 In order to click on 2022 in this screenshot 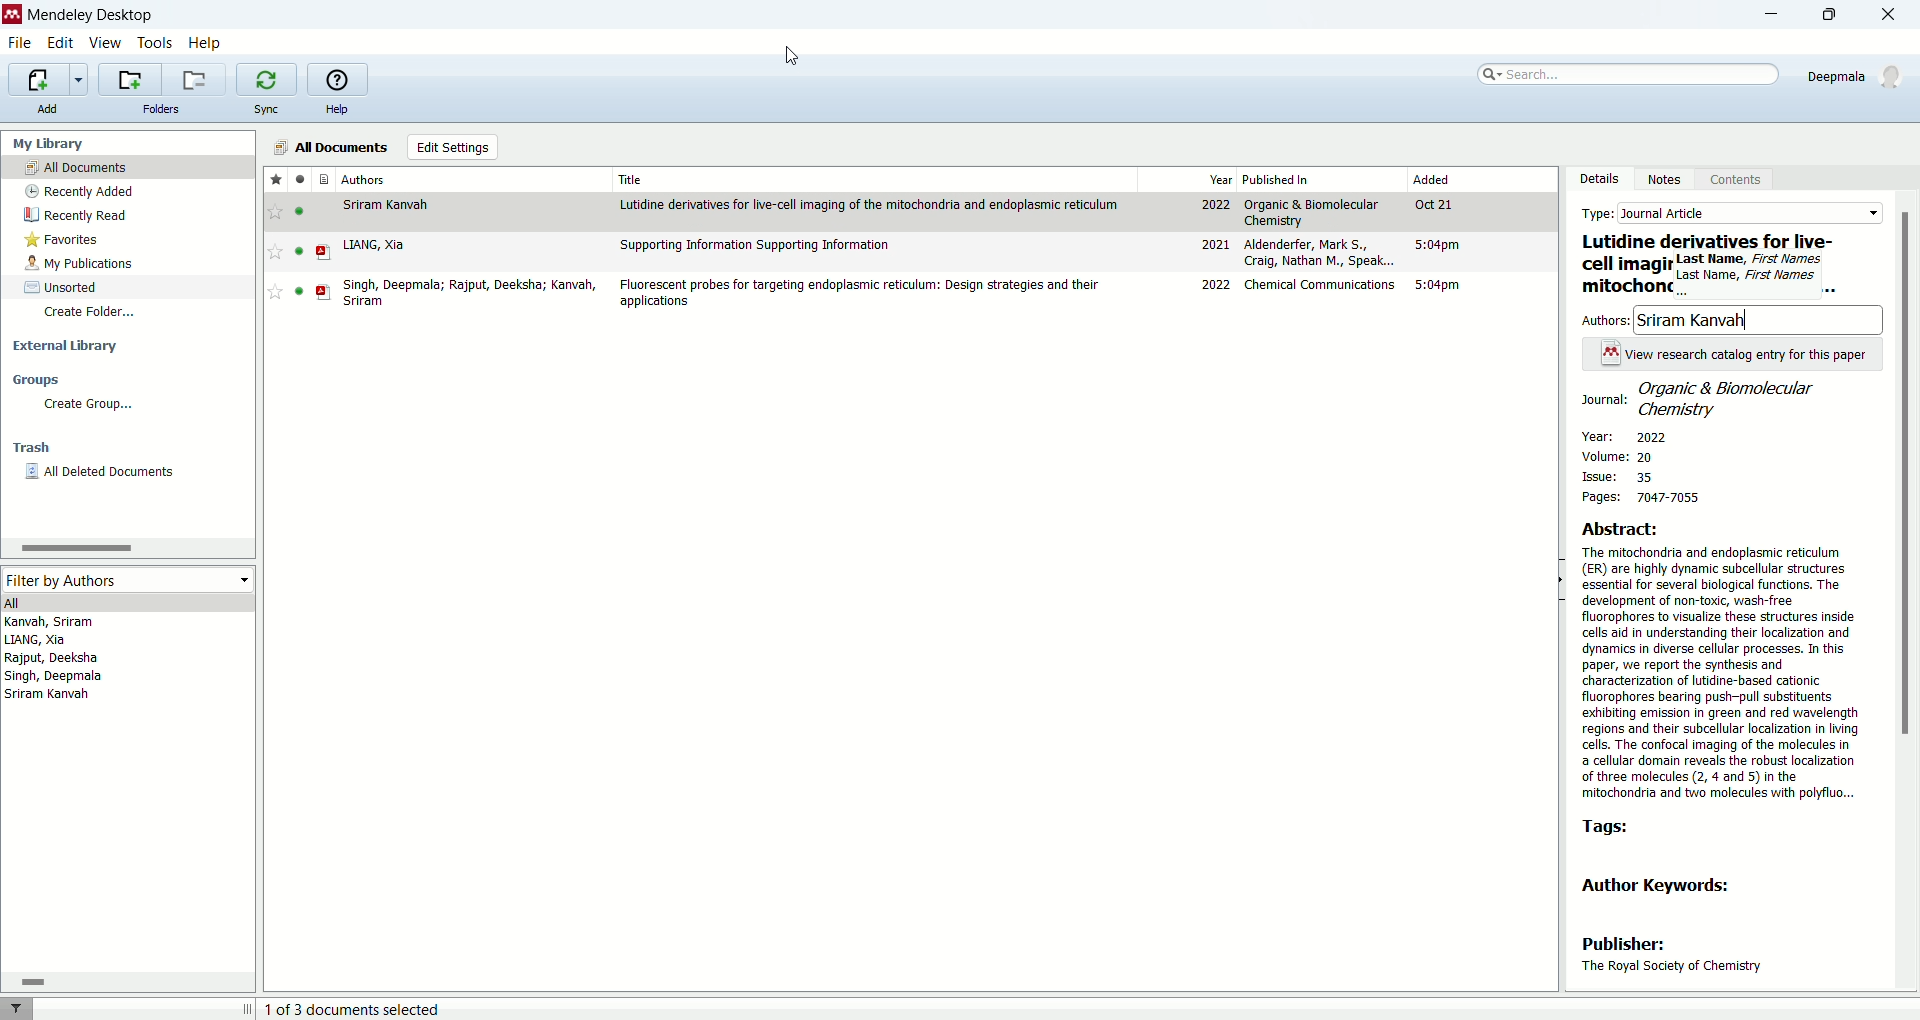, I will do `click(1214, 205)`.